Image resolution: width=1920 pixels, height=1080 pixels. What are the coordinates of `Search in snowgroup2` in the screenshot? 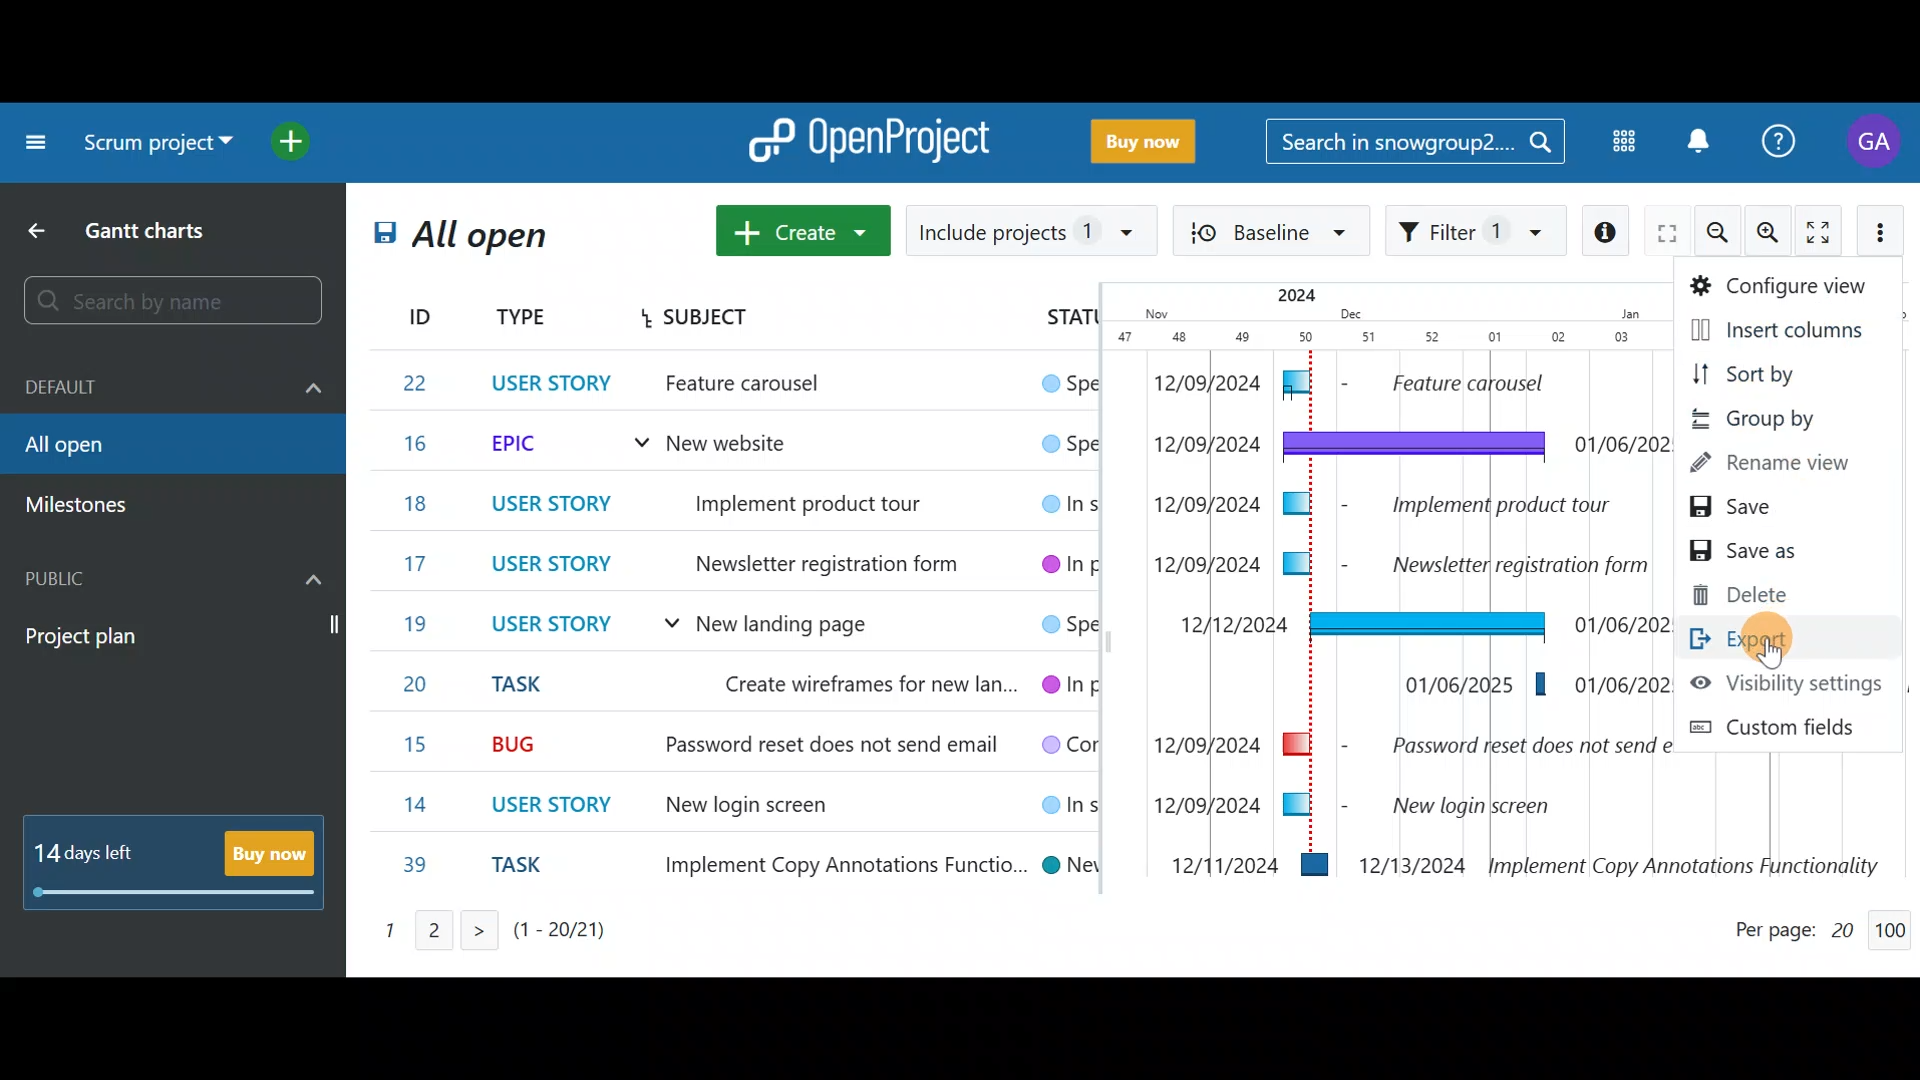 It's located at (1416, 145).